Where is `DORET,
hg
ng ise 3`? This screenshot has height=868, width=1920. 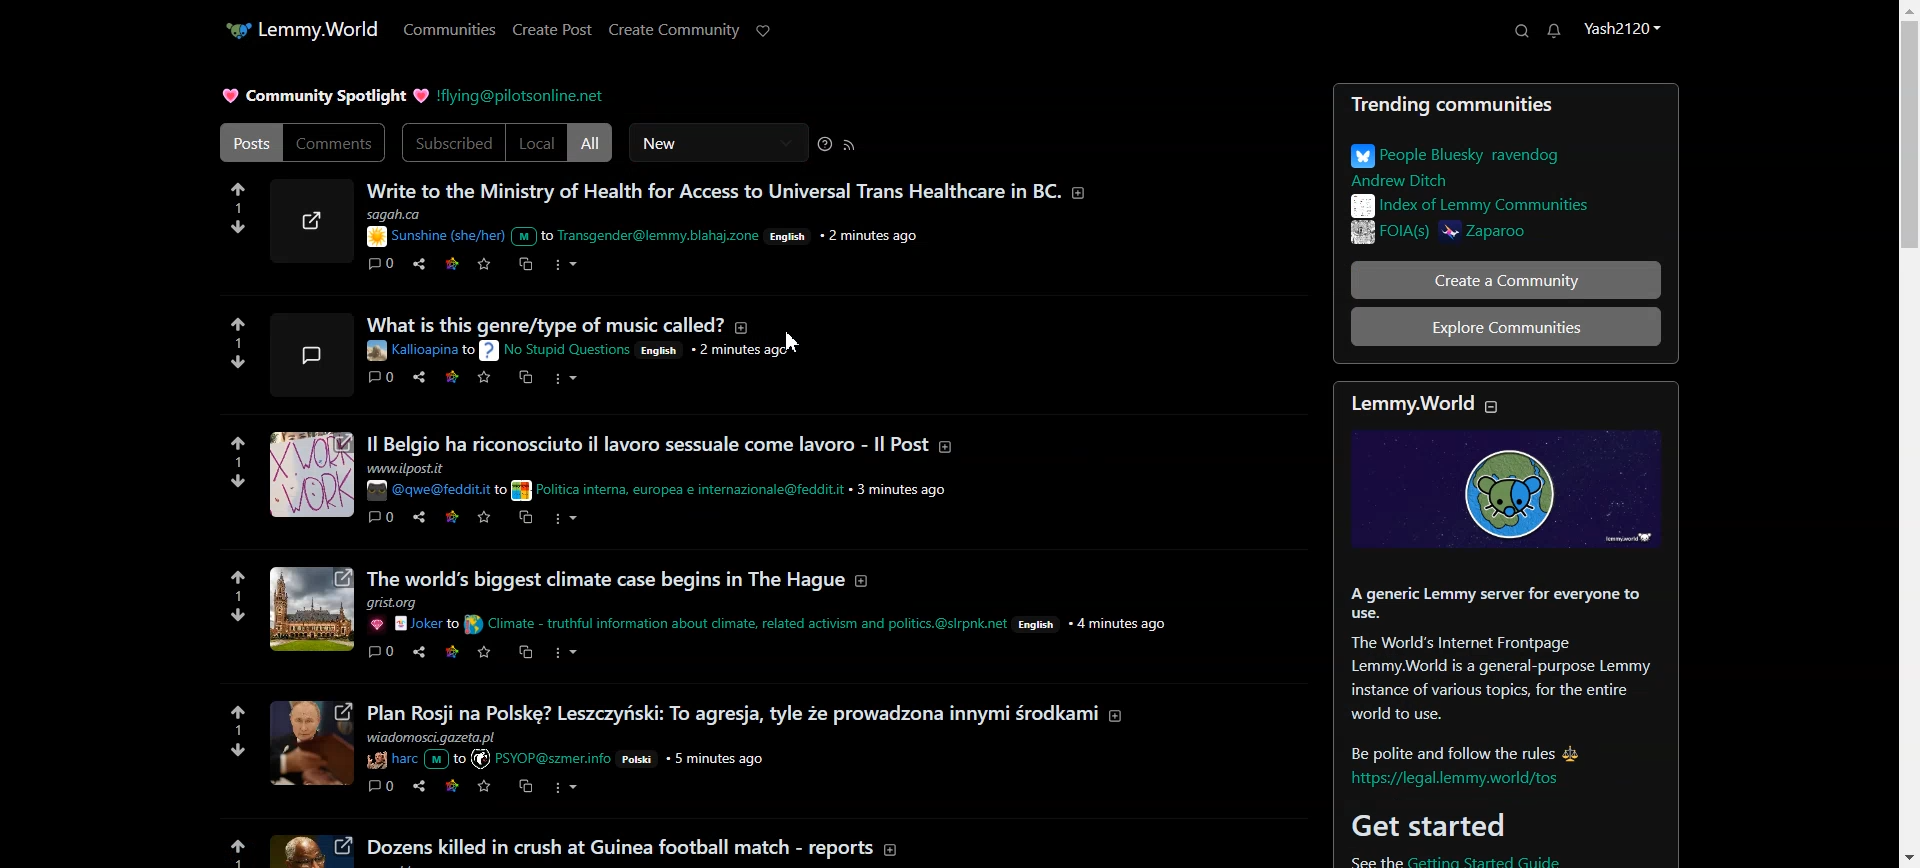 DORET,
hg
ng ise 3 is located at coordinates (313, 354).